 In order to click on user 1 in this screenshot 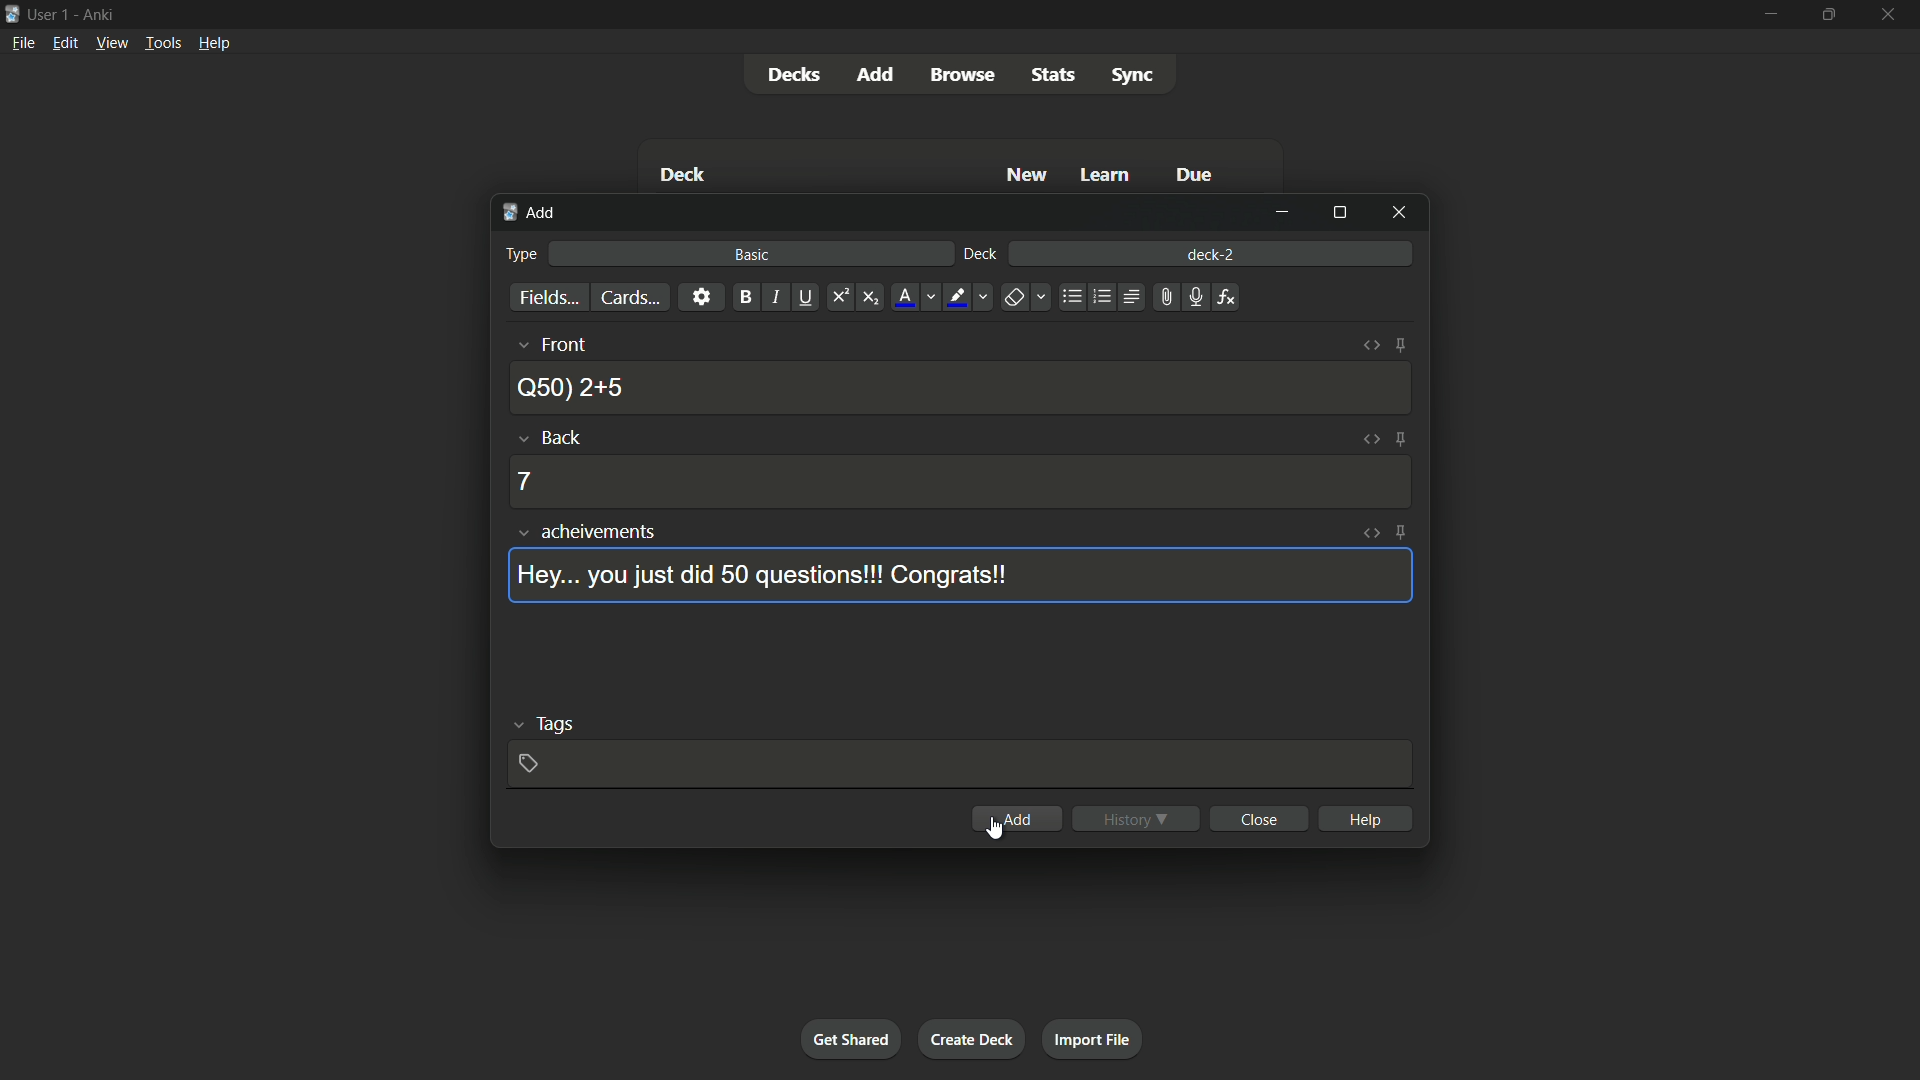, I will do `click(50, 15)`.